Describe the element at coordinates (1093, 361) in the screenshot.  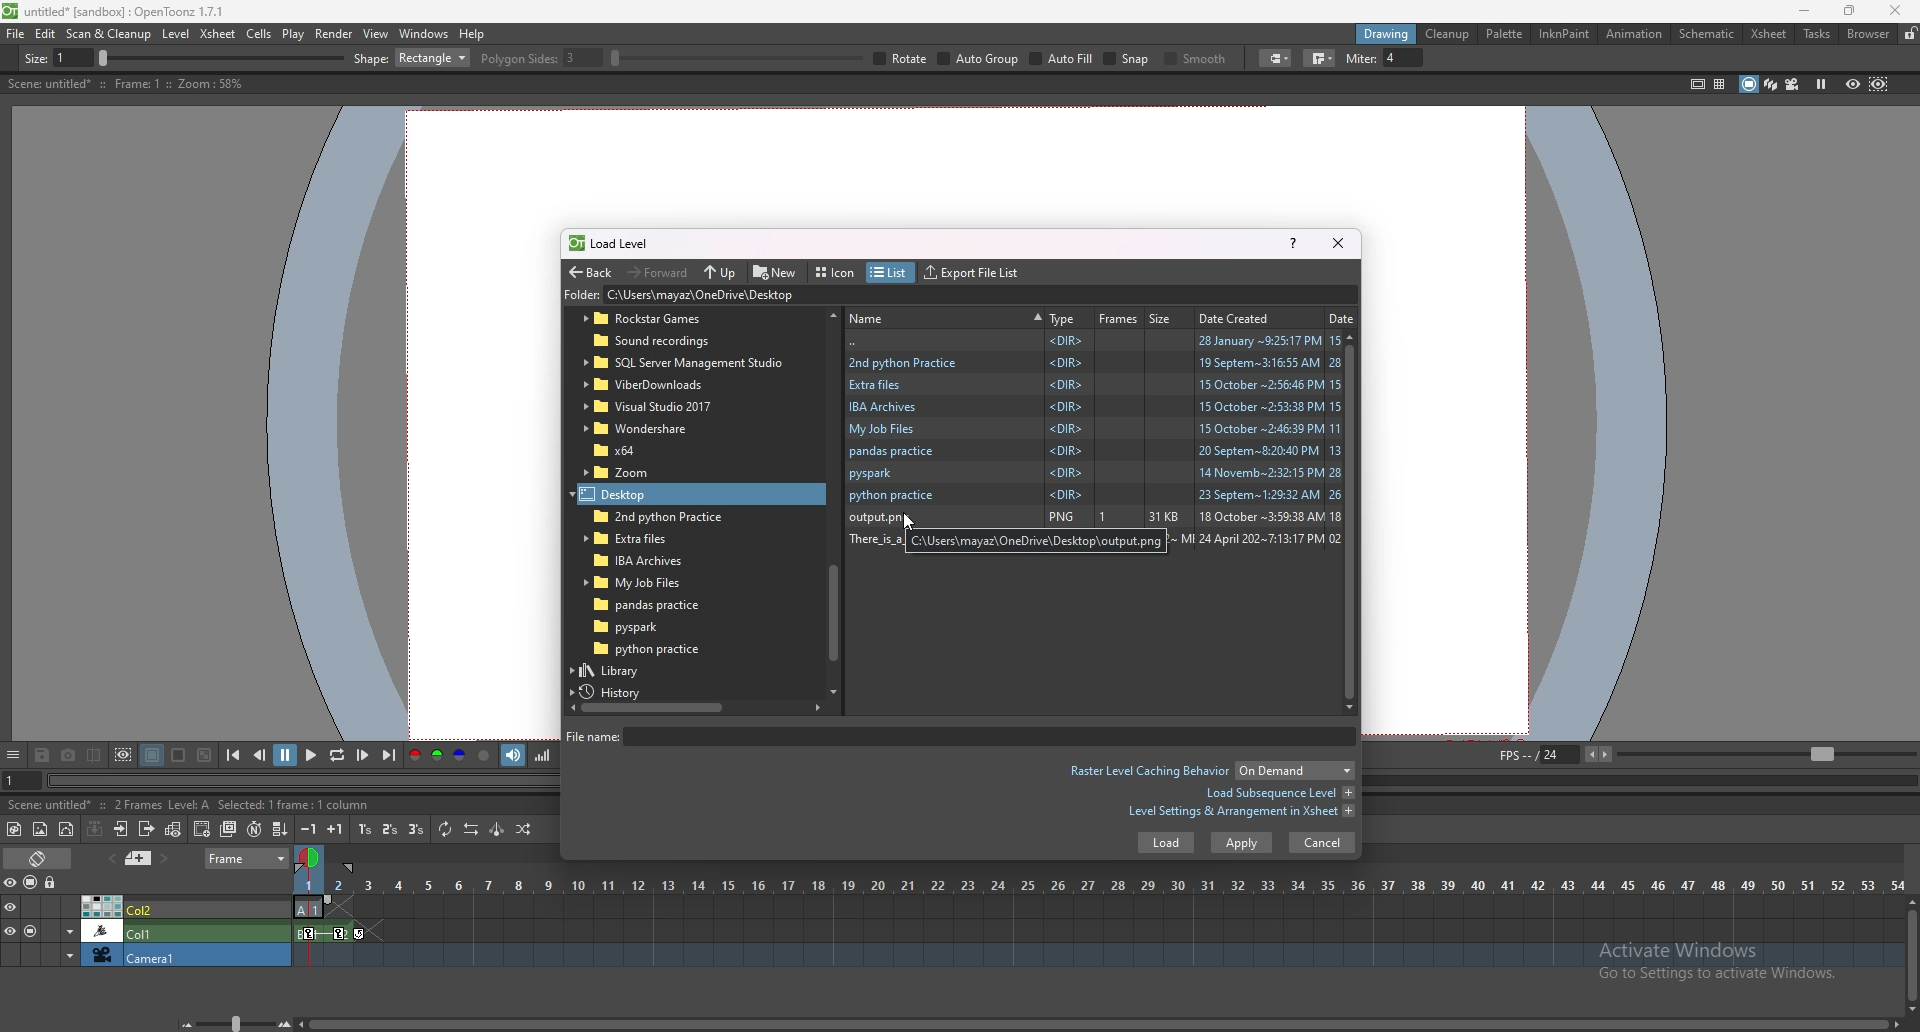
I see `folder` at that location.